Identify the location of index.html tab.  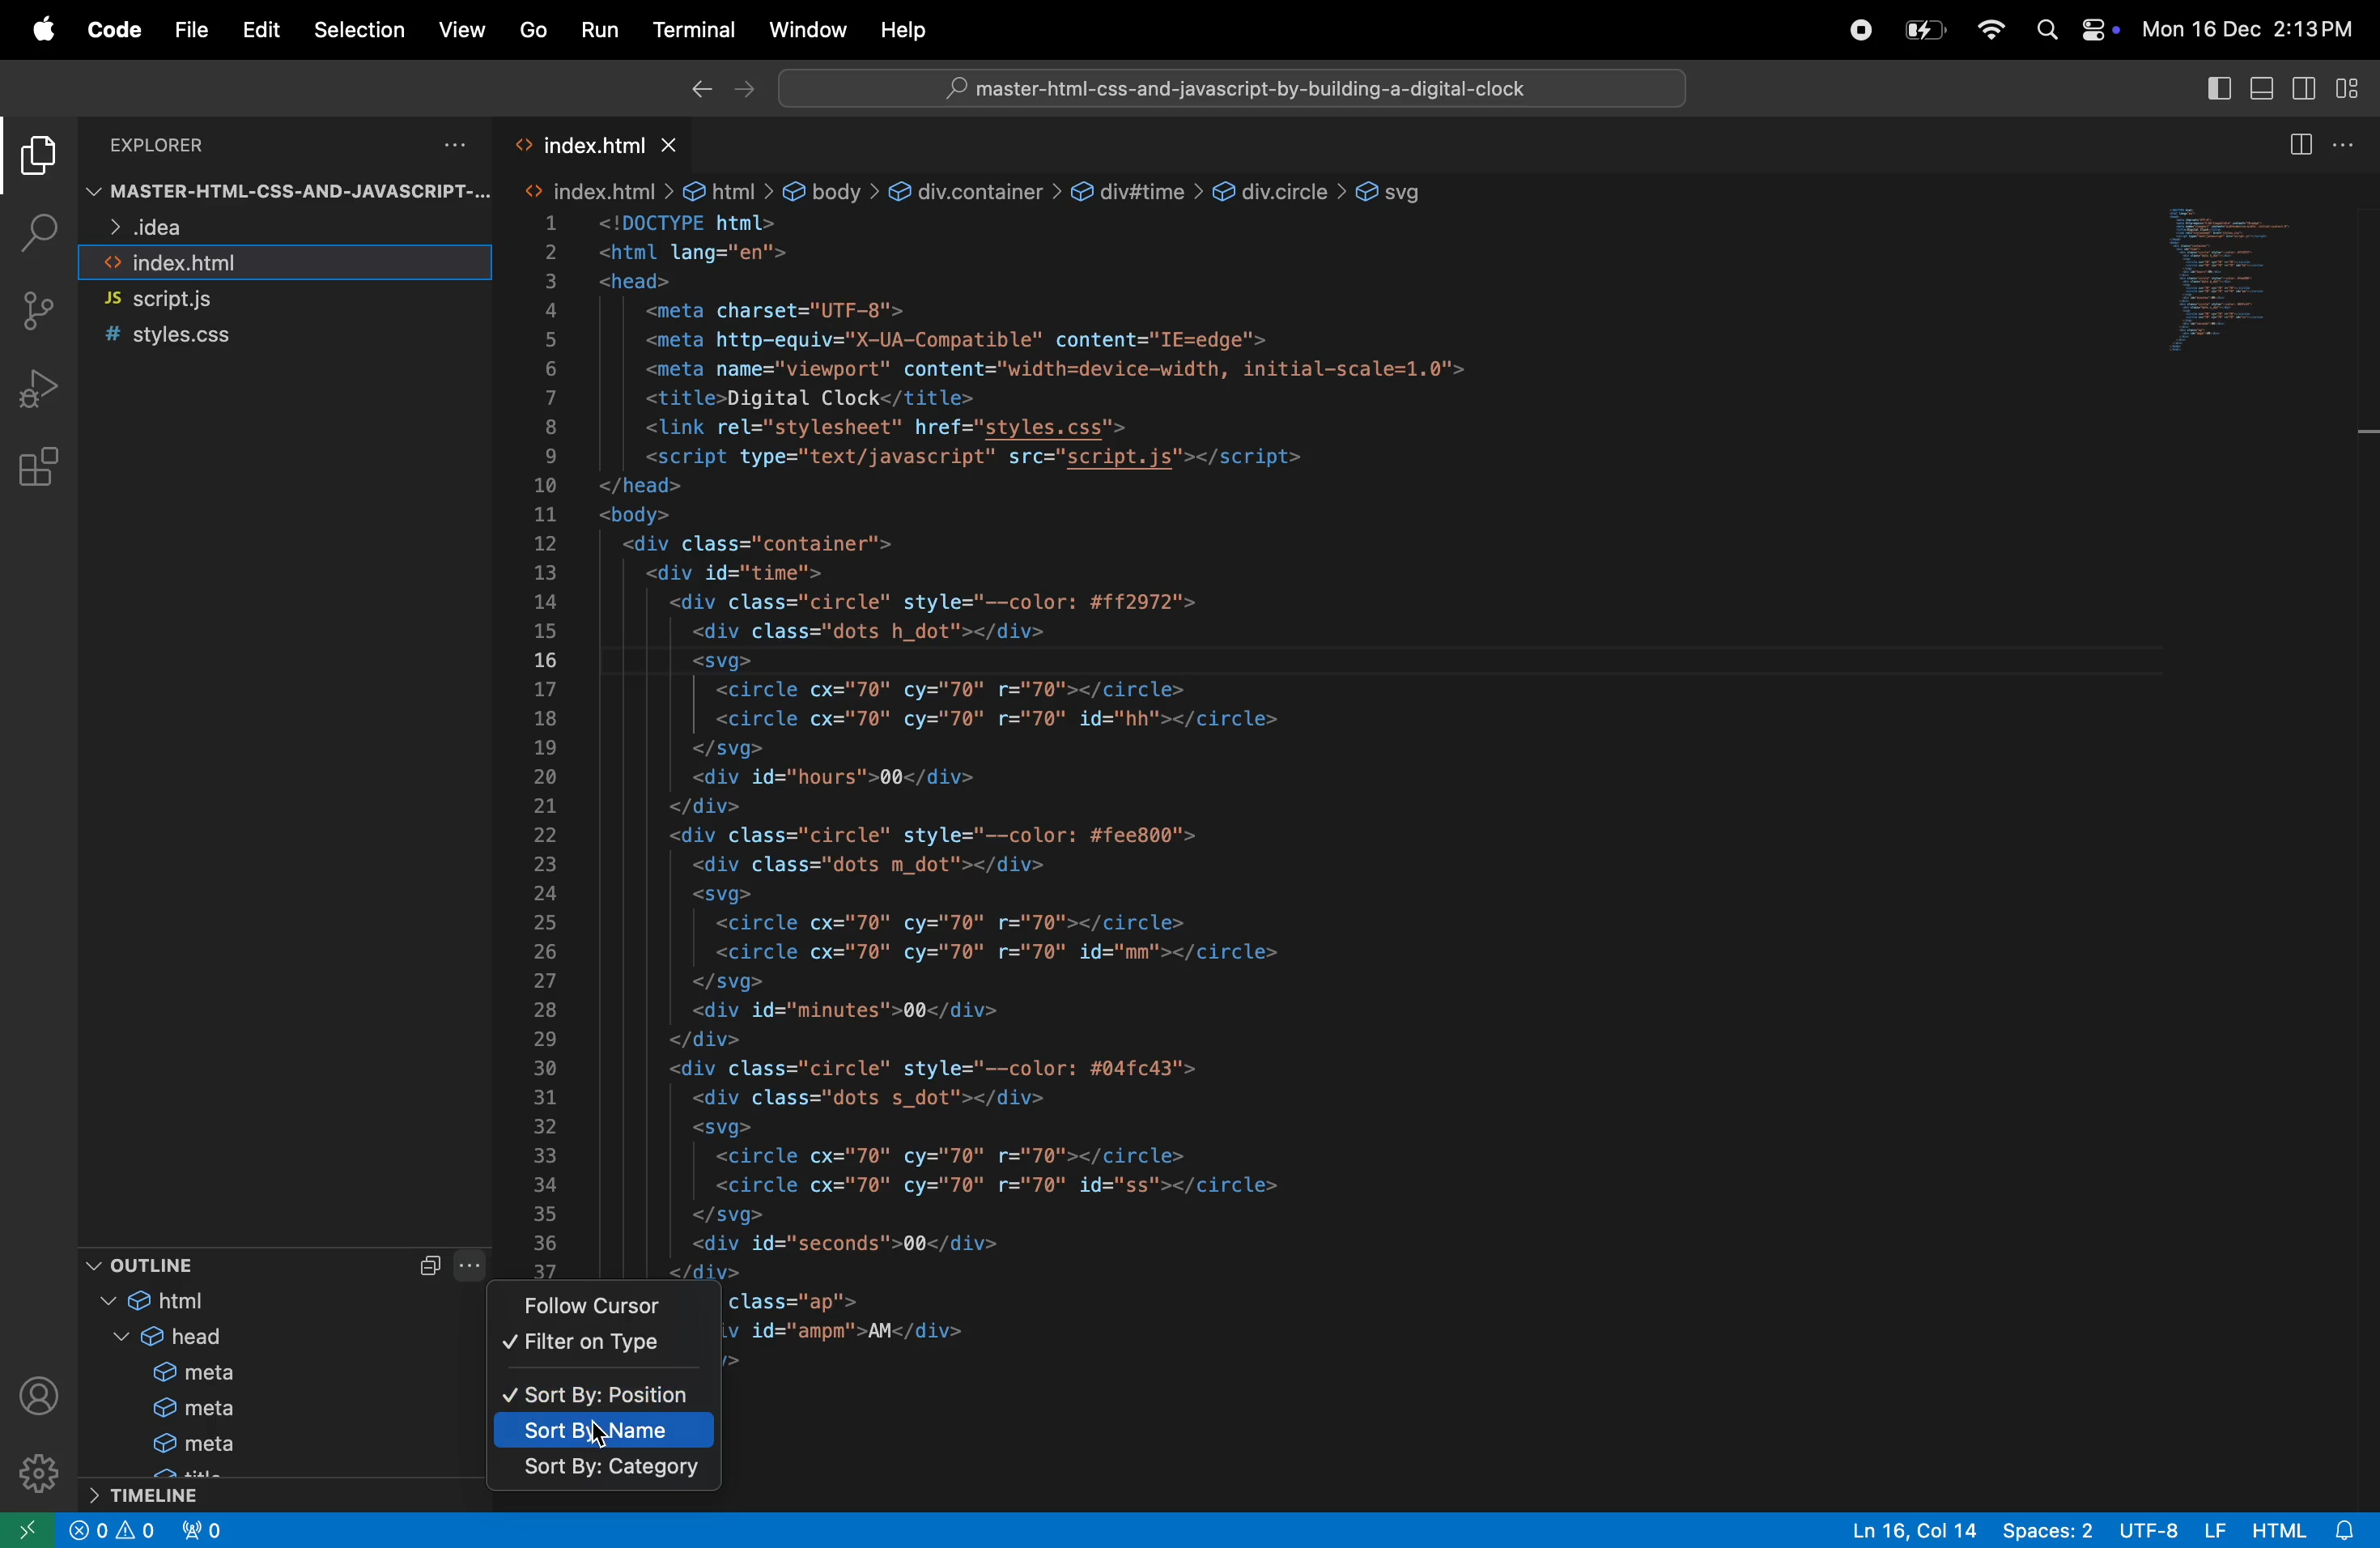
(566, 143).